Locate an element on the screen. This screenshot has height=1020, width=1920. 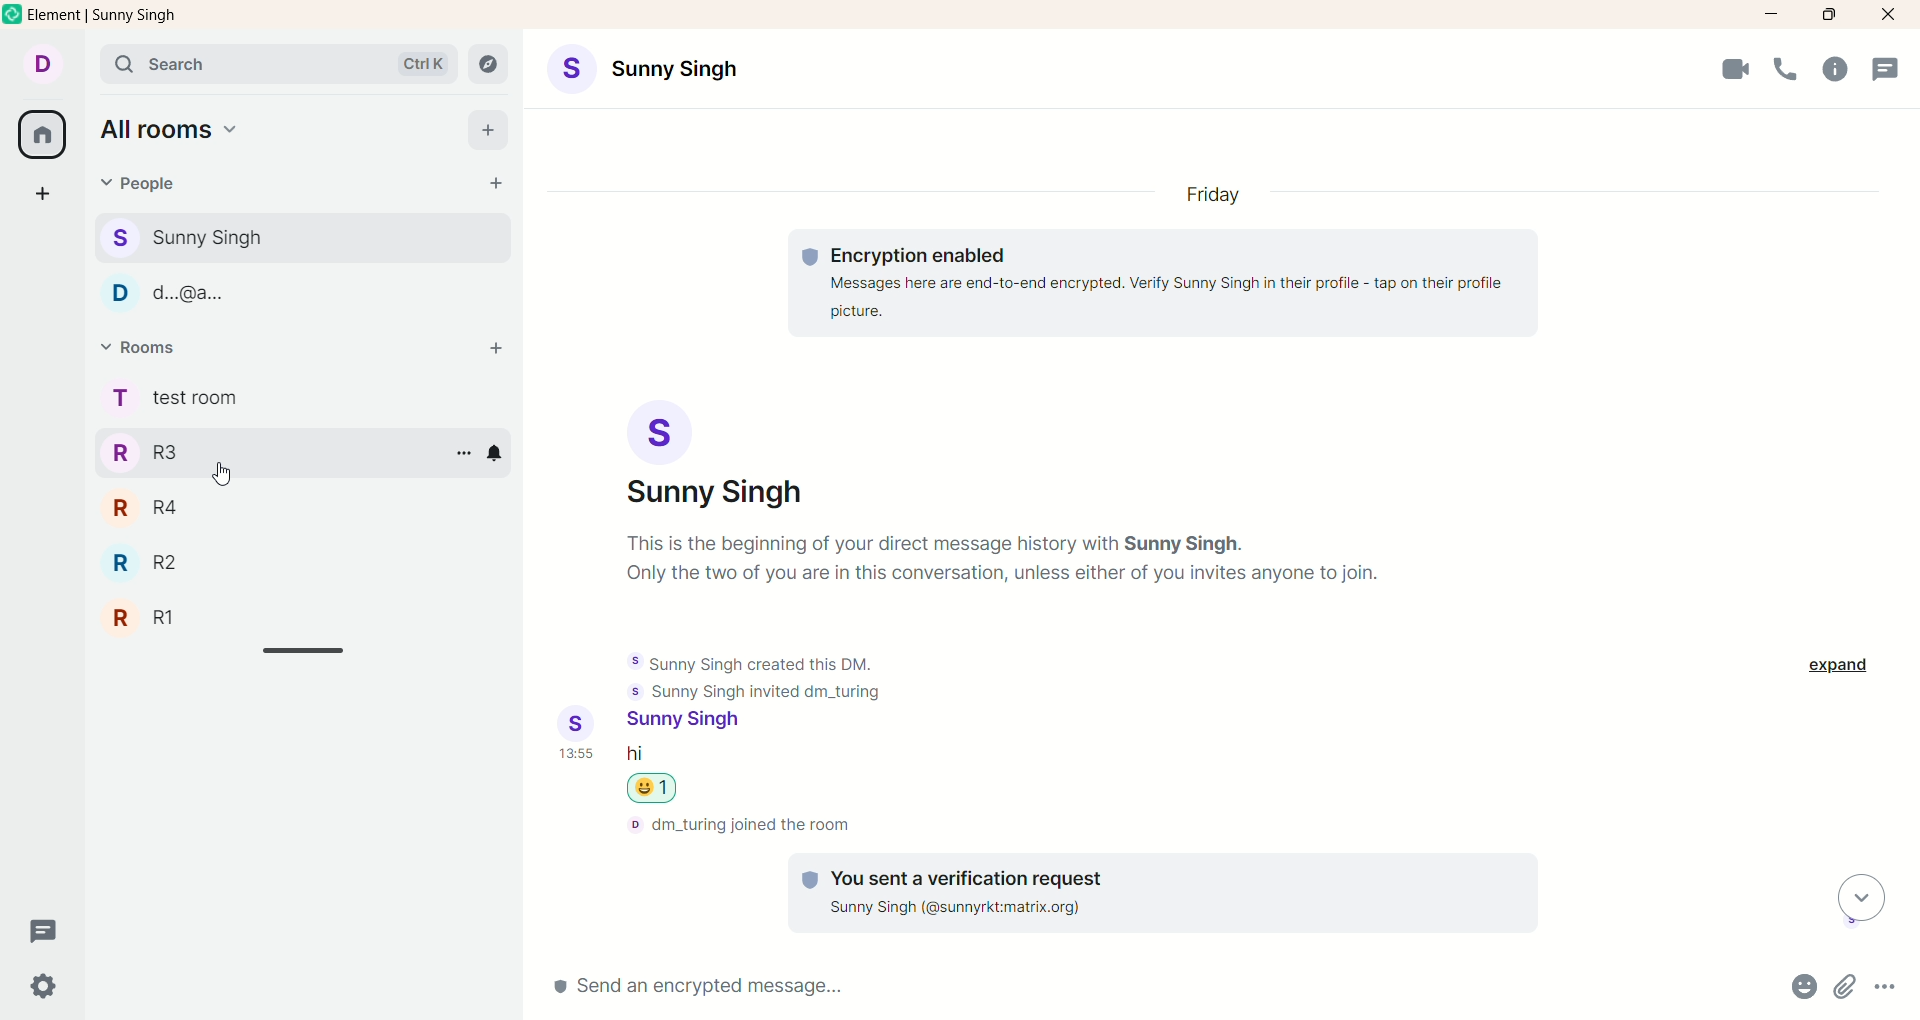
element is located at coordinates (103, 18).